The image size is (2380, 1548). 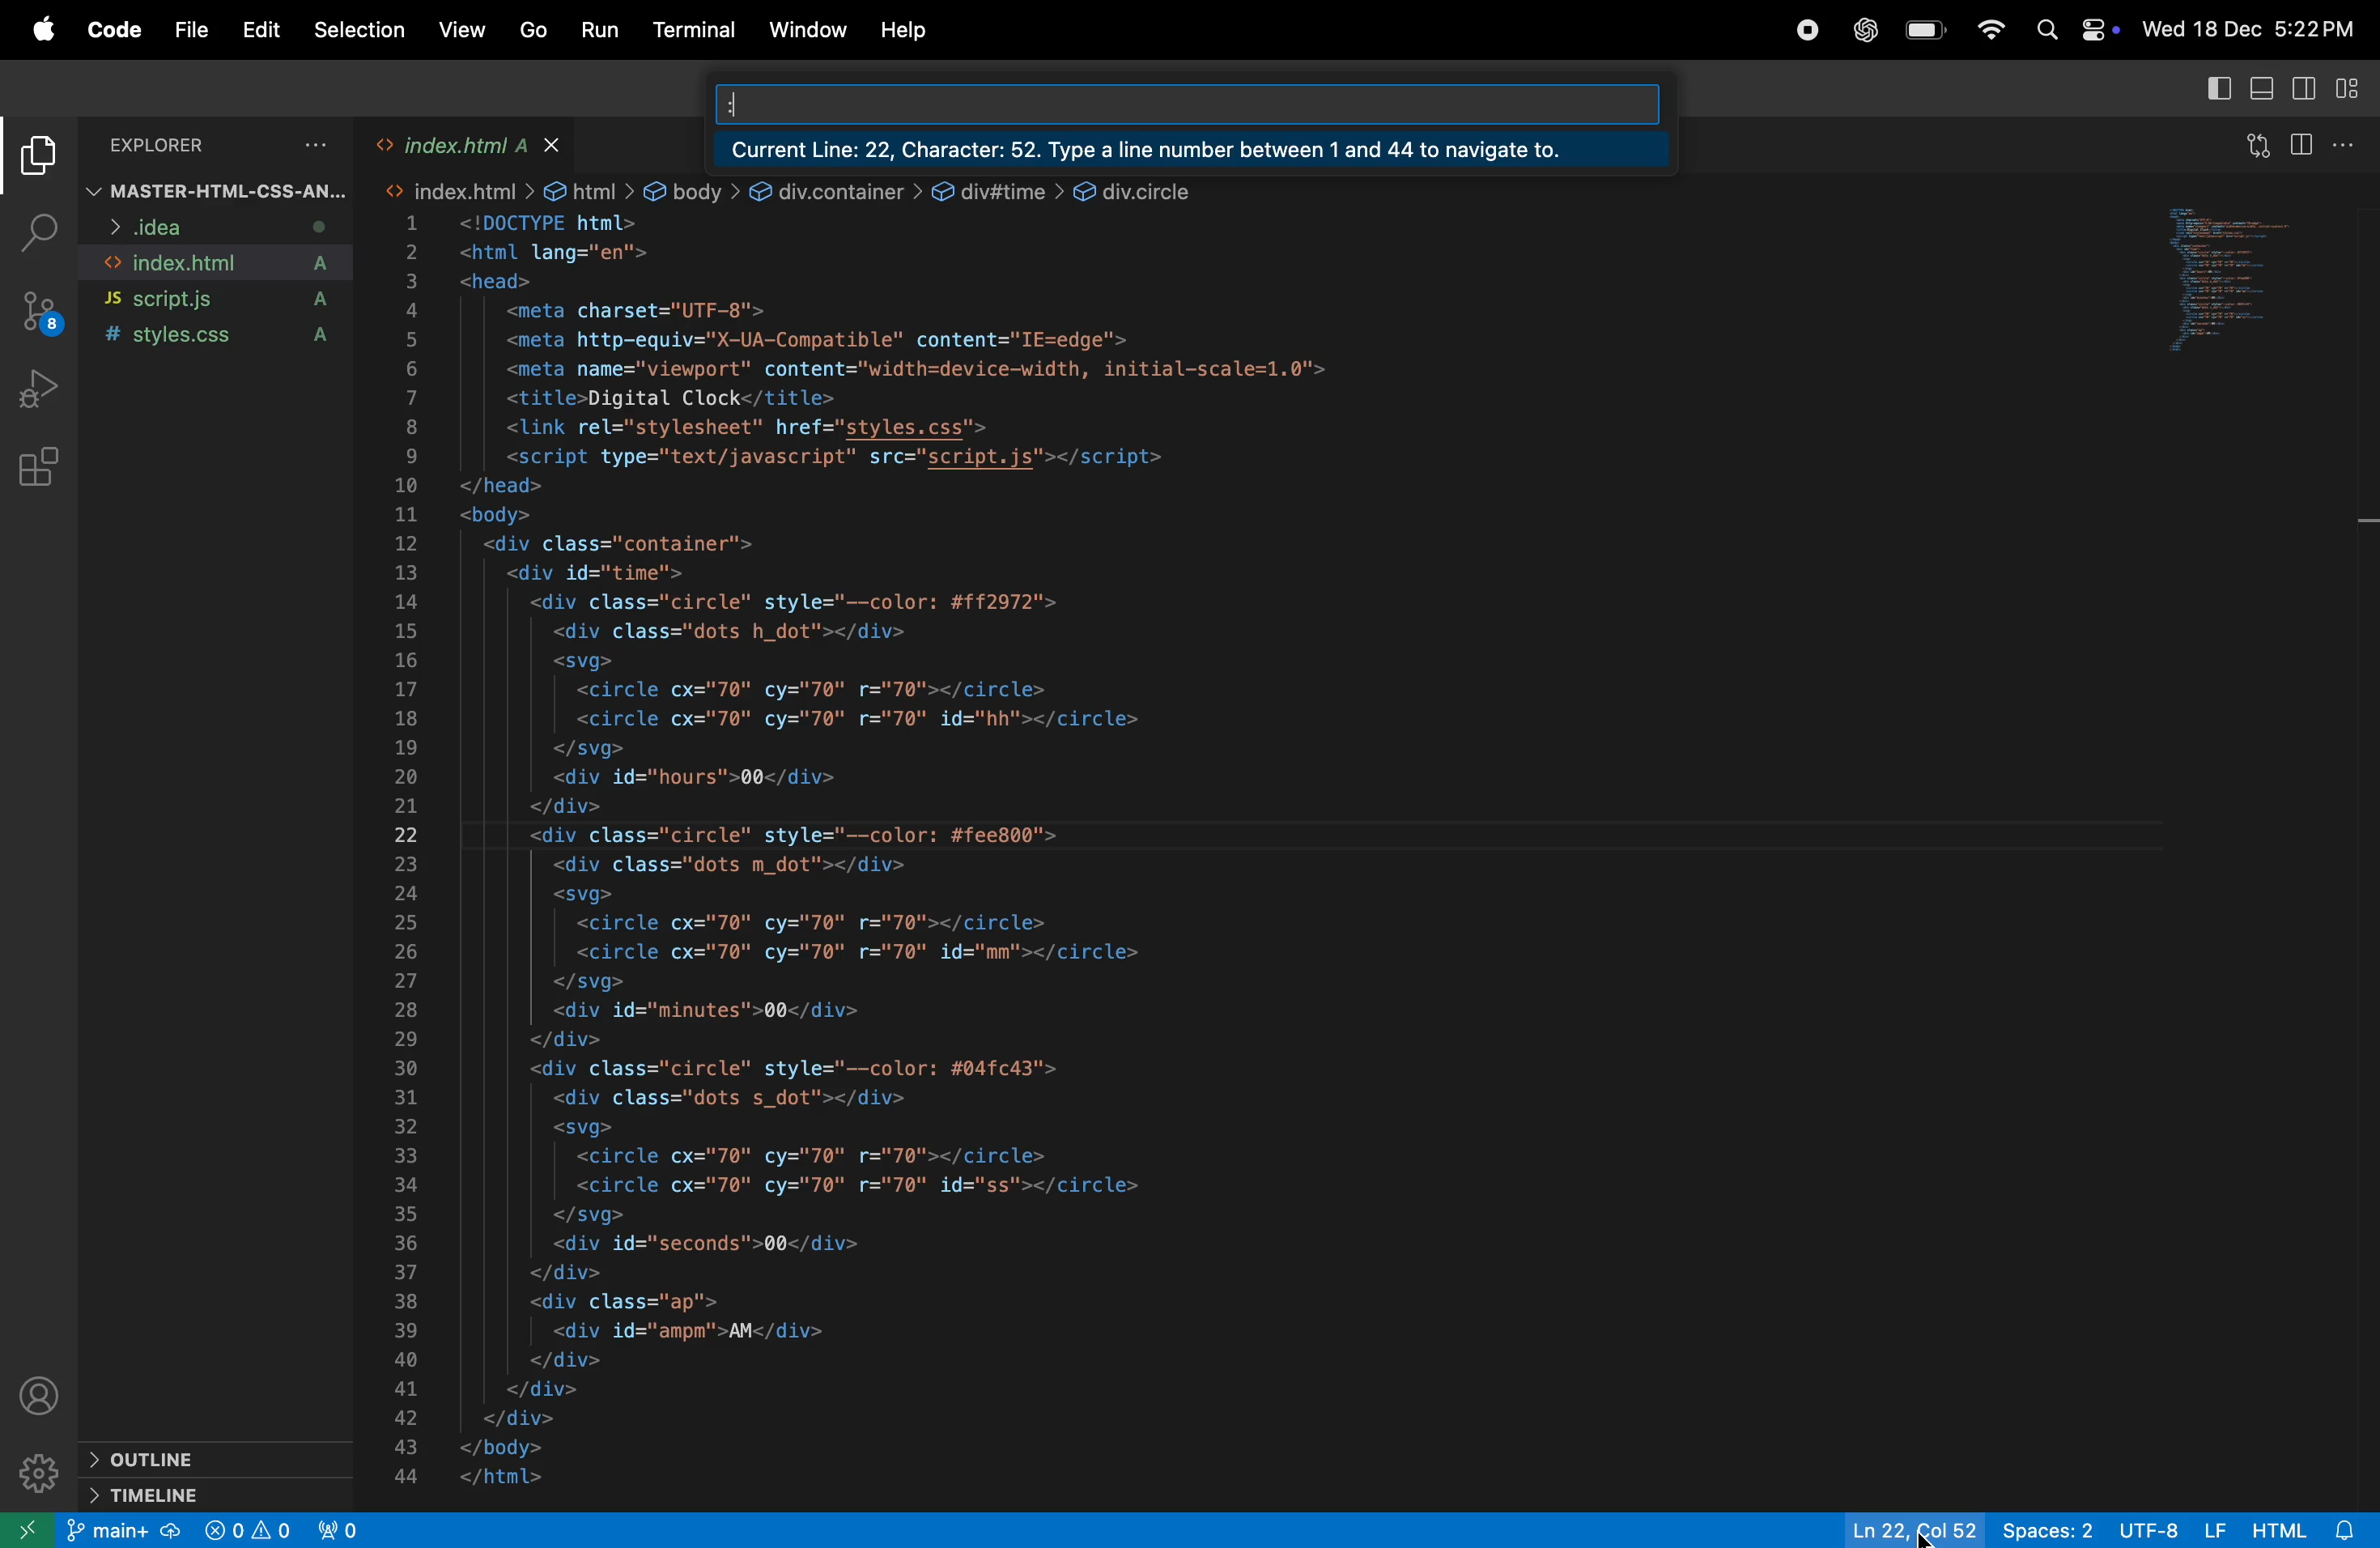 I want to click on line number, so click(x=402, y=848).